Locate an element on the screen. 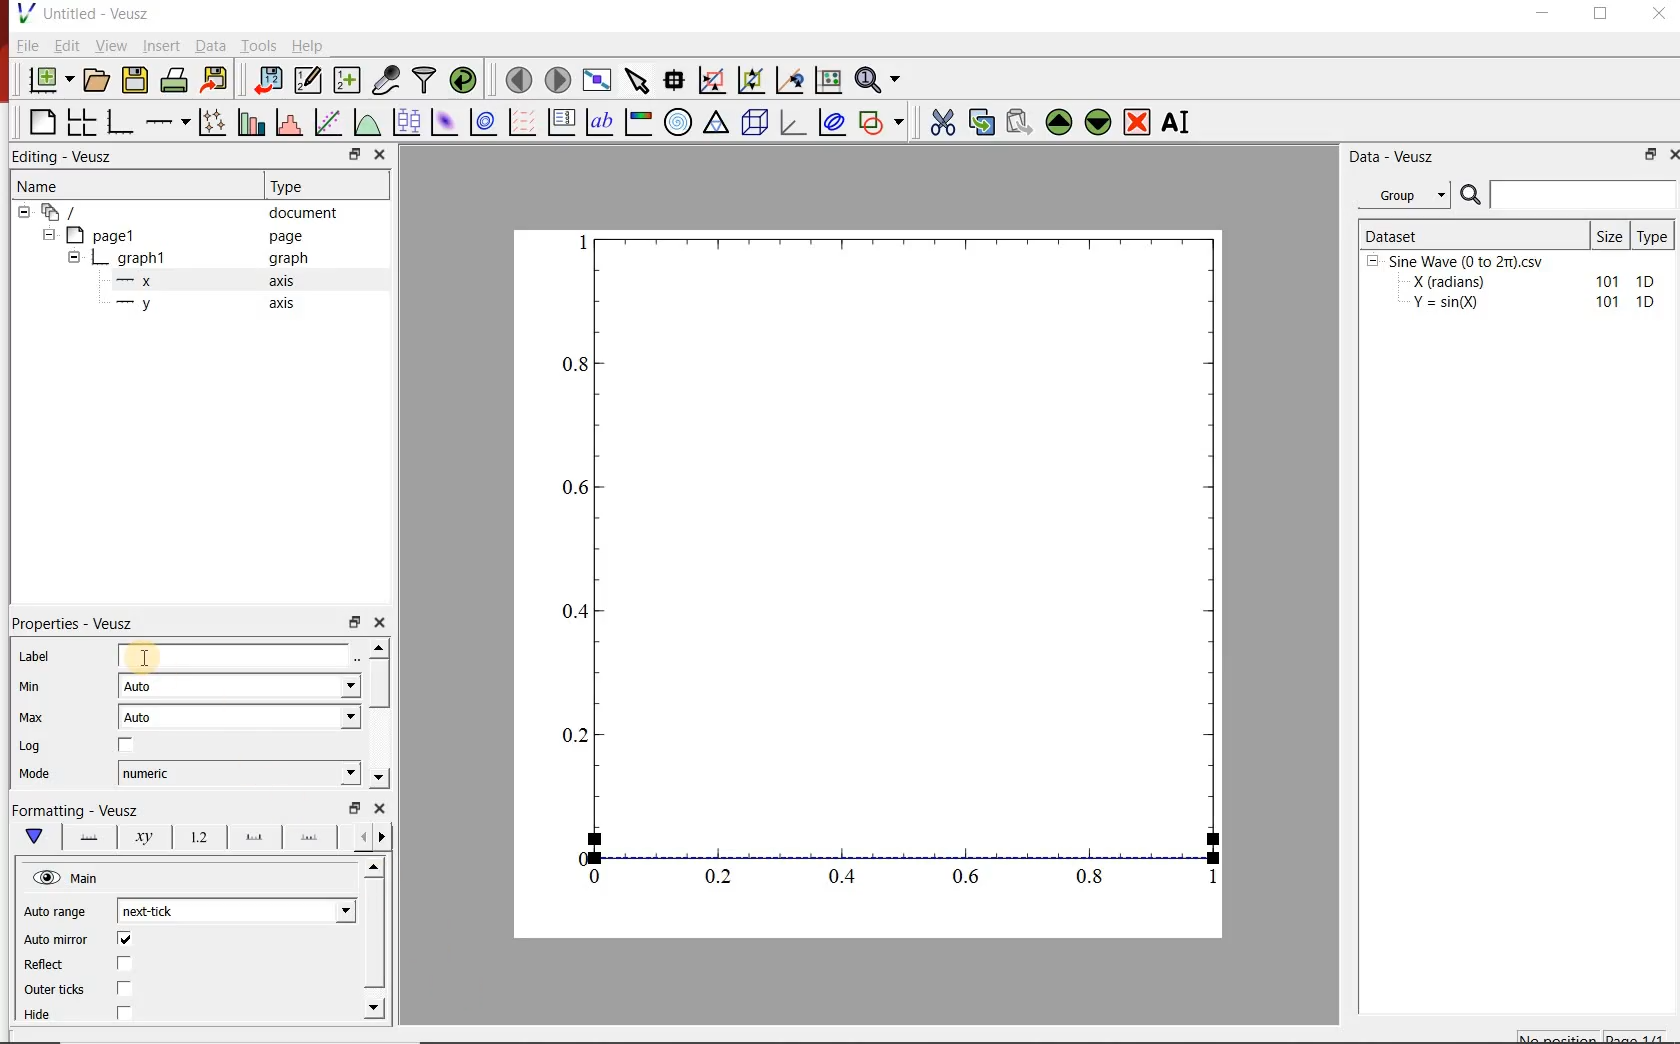 The height and width of the screenshot is (1044, 1680). Insert is located at coordinates (162, 45).